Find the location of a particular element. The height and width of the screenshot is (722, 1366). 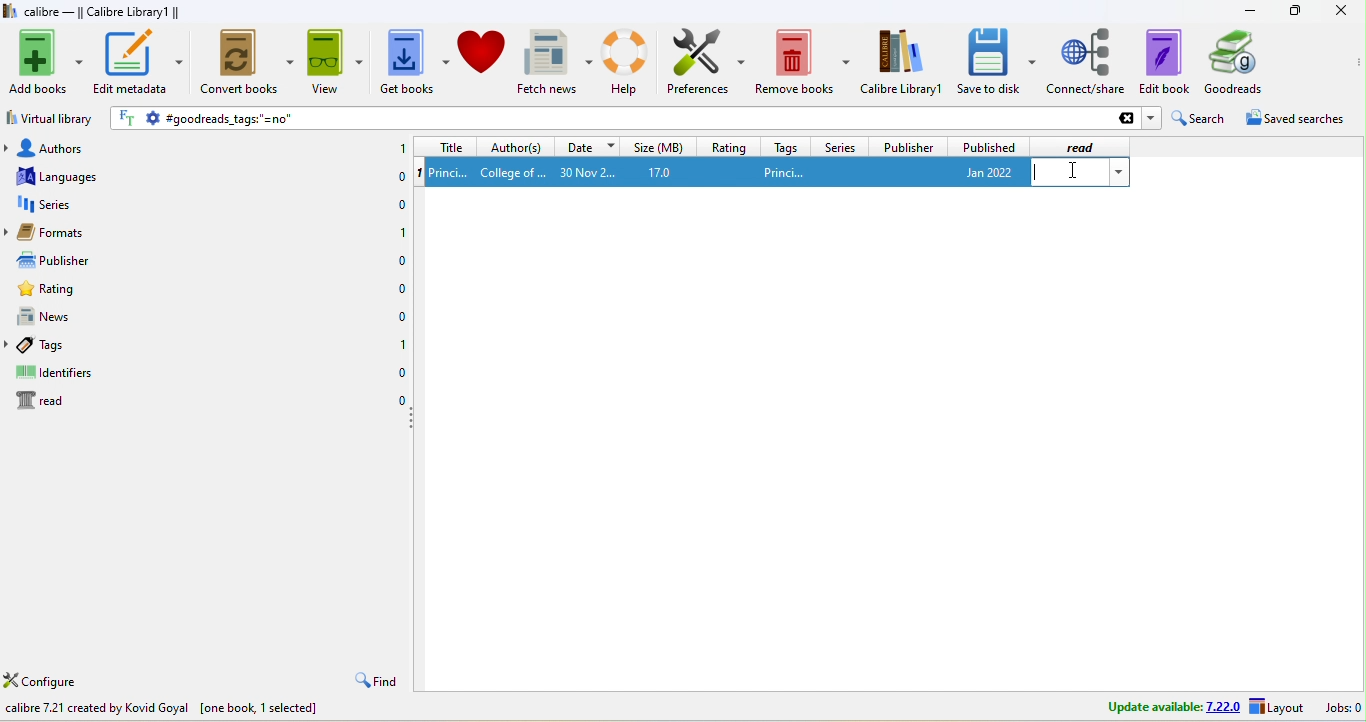

0 is located at coordinates (401, 262).